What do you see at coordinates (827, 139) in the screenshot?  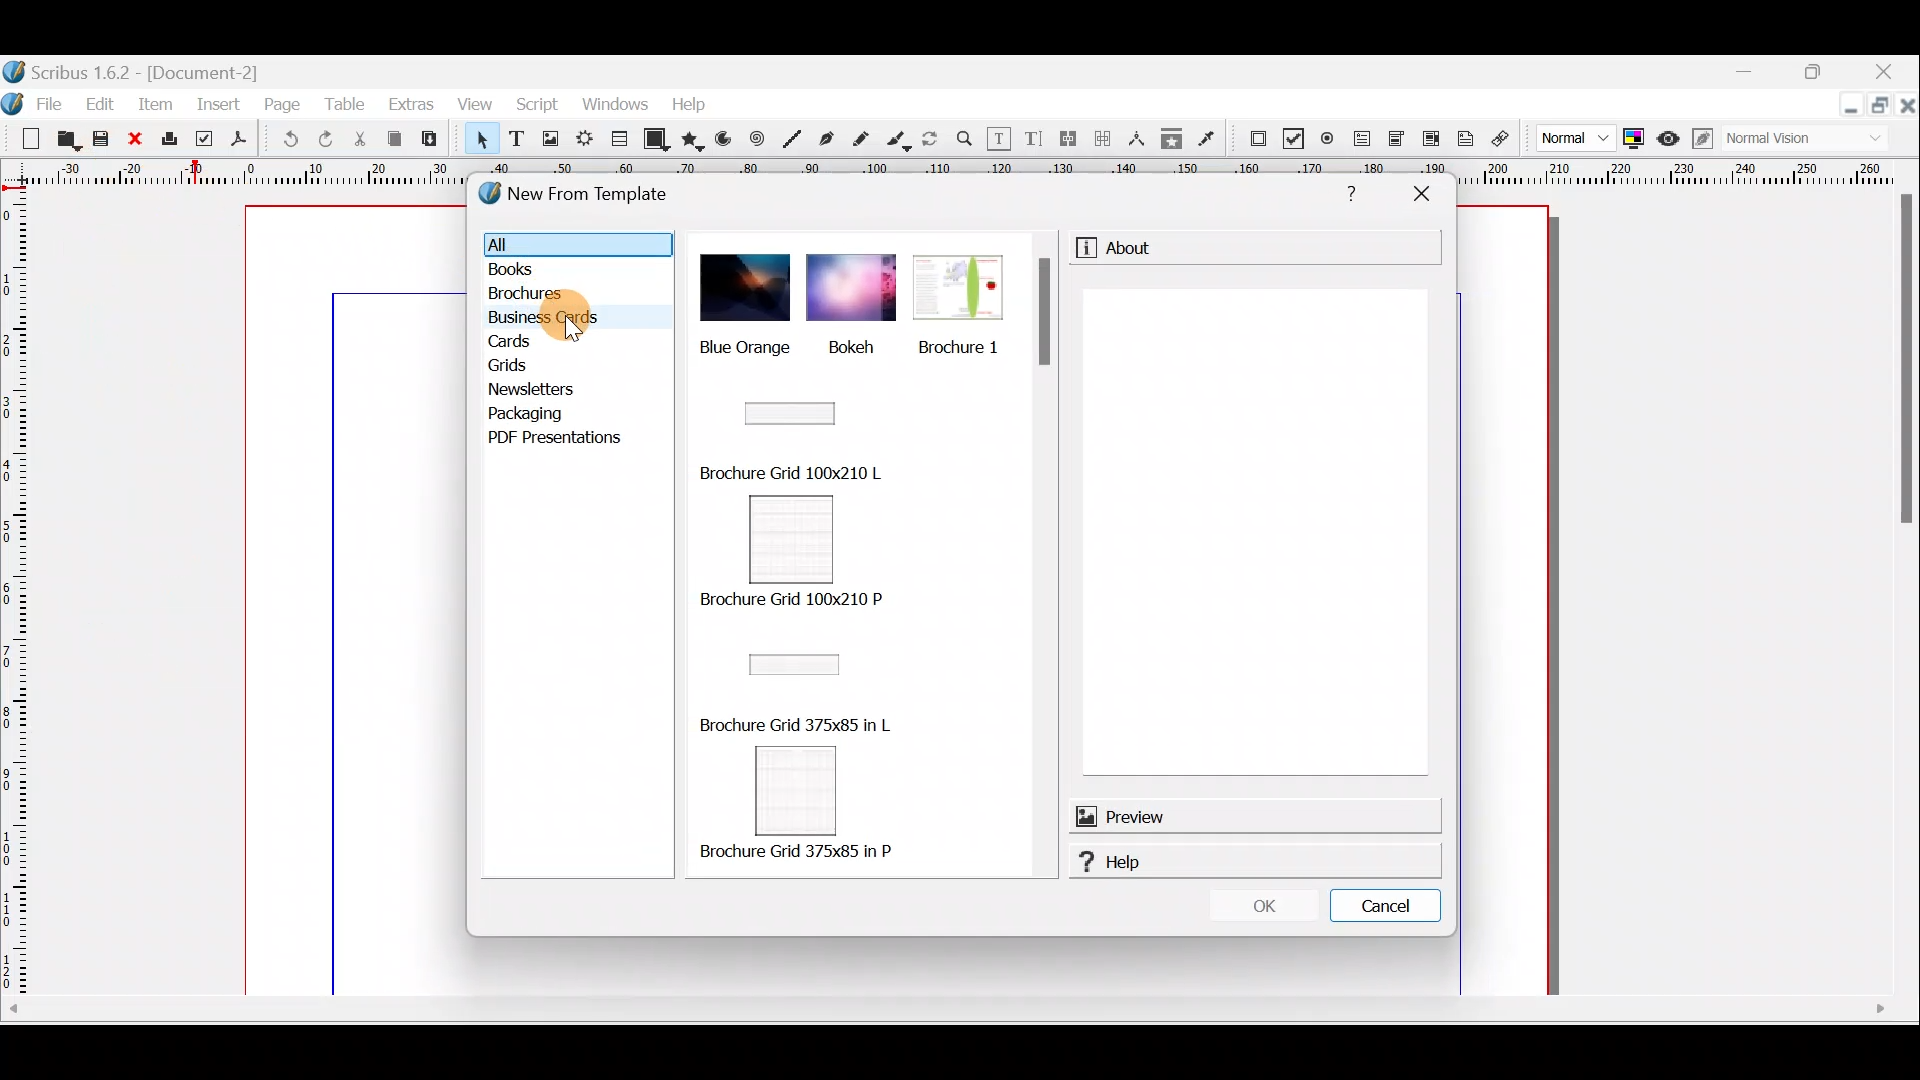 I see `Bezier curver` at bounding box center [827, 139].